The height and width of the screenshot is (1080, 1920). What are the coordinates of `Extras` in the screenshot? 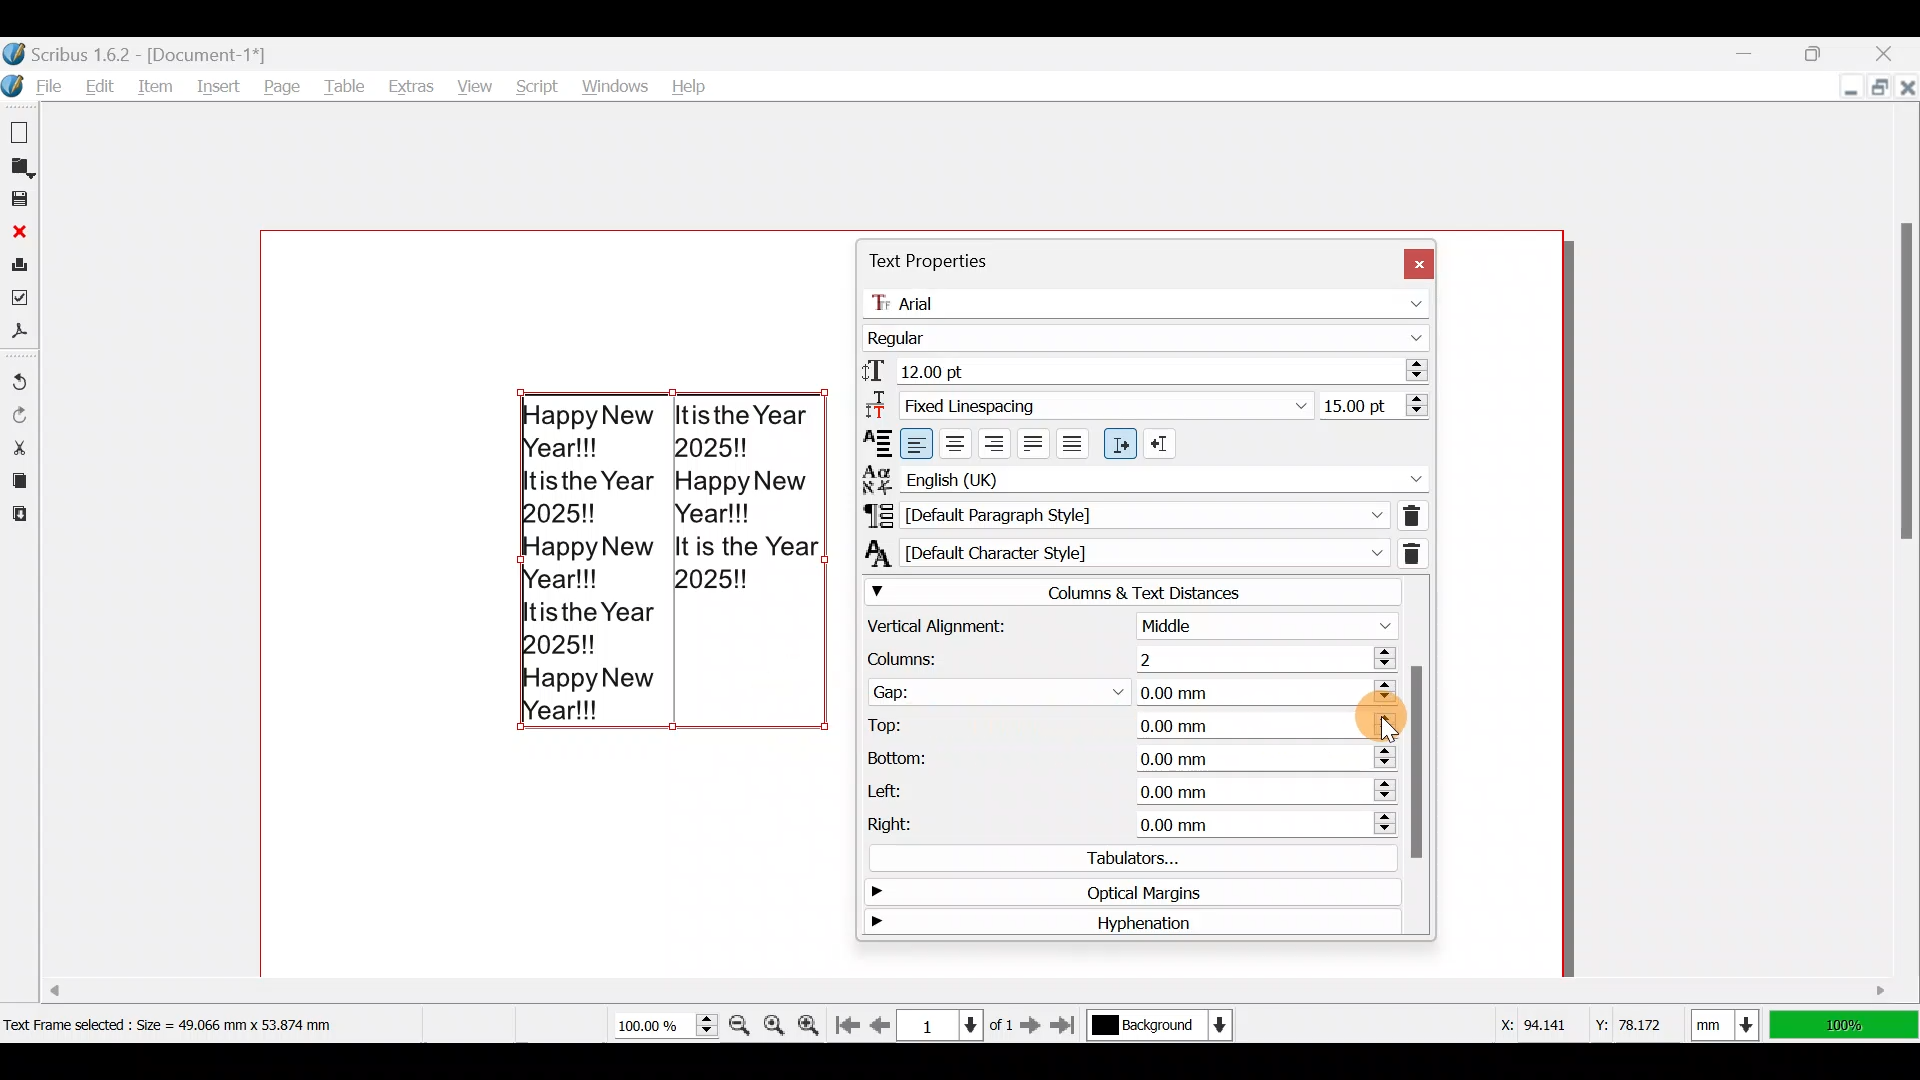 It's located at (412, 86).